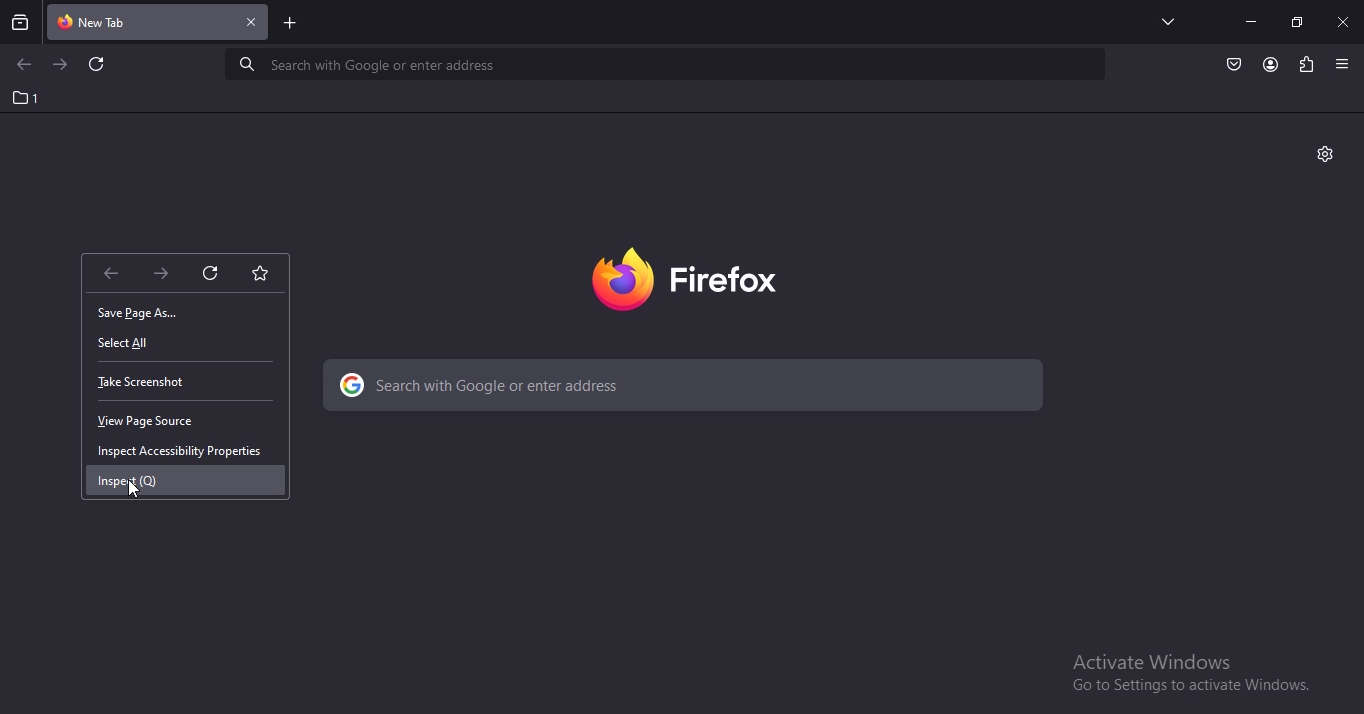 The height and width of the screenshot is (714, 1364). I want to click on image, so click(696, 280).